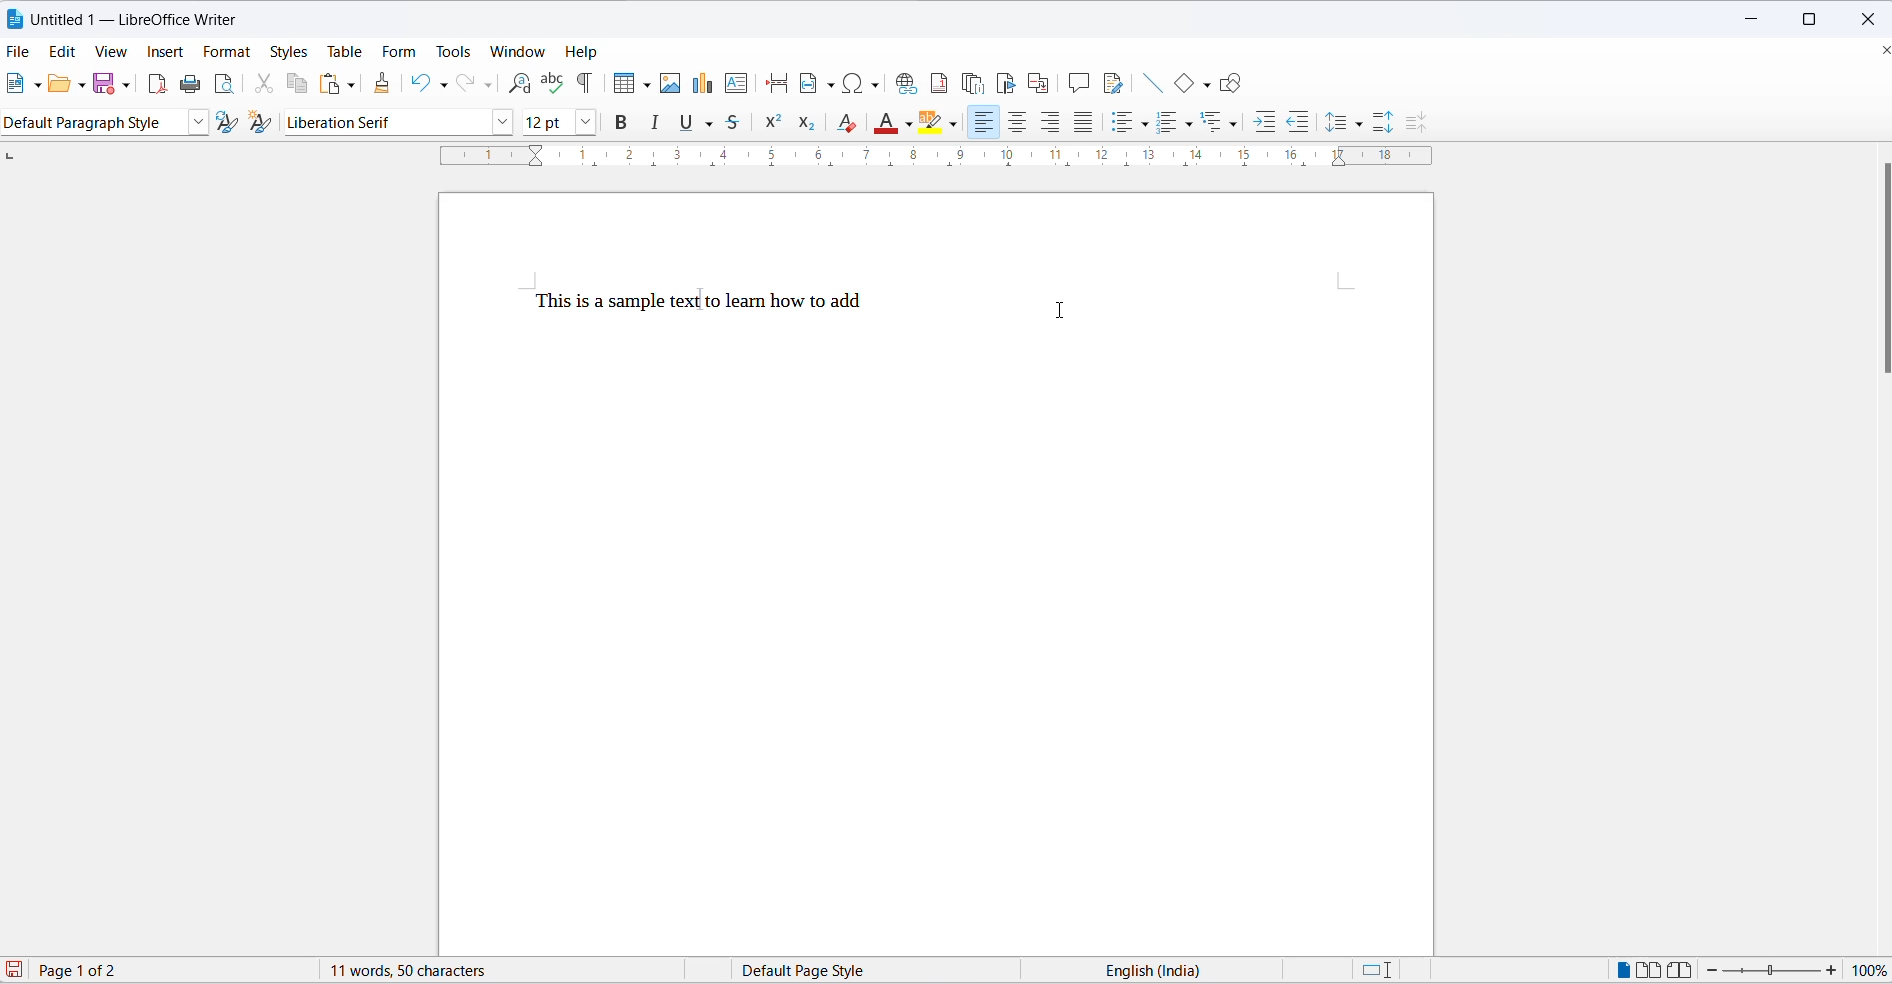  I want to click on special characters, so click(863, 85).